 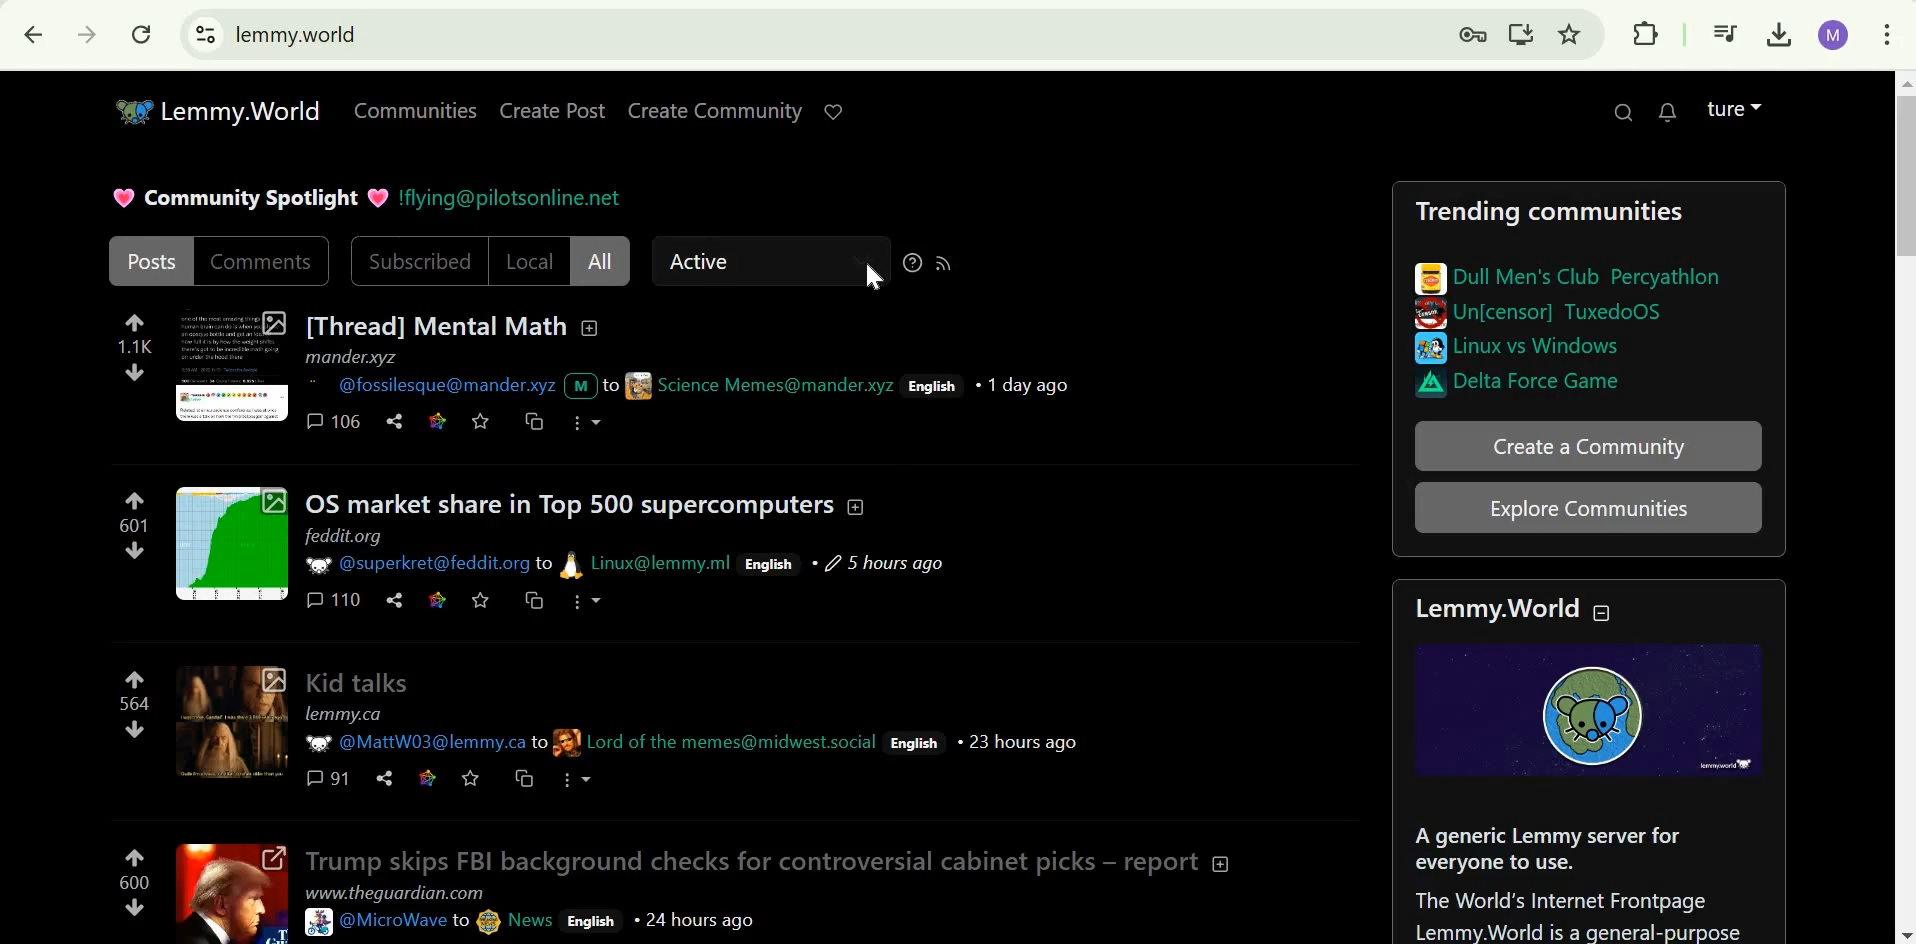 What do you see at coordinates (534, 422) in the screenshot?
I see `cross-post` at bounding box center [534, 422].